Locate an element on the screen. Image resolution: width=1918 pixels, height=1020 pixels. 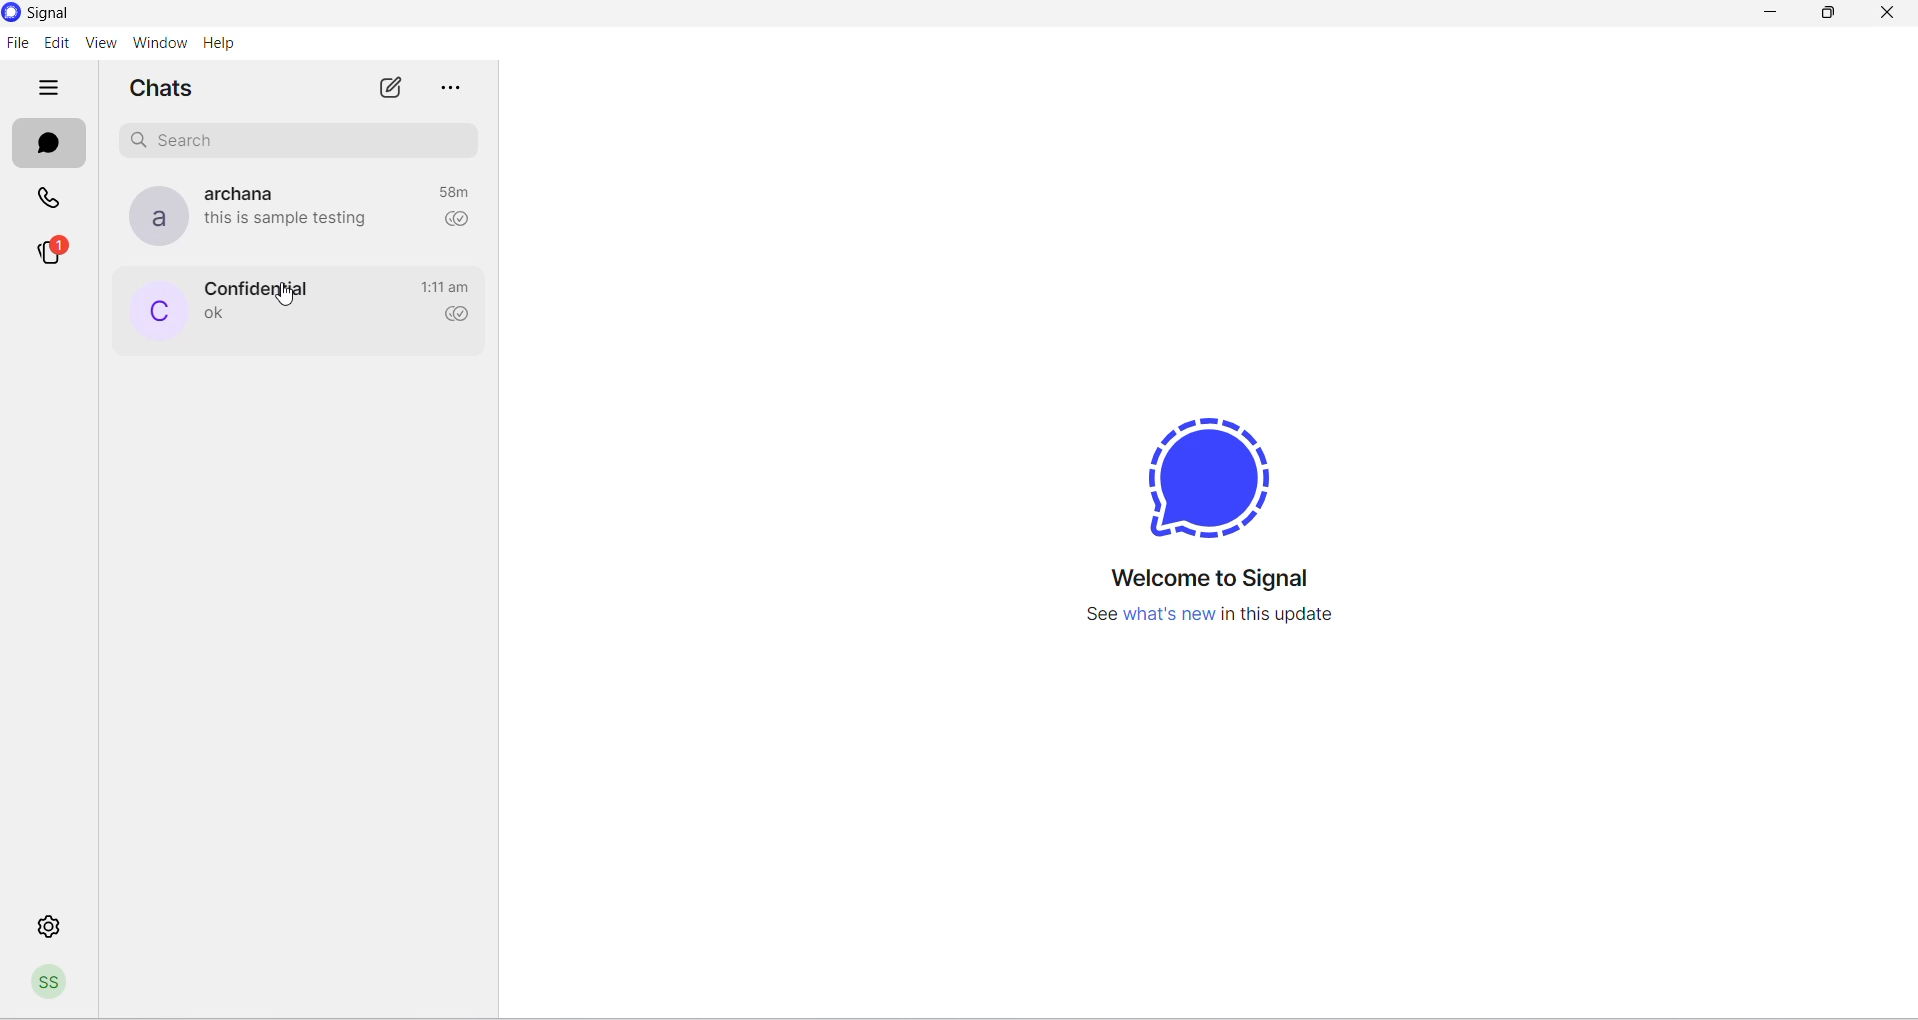
search is located at coordinates (300, 143).